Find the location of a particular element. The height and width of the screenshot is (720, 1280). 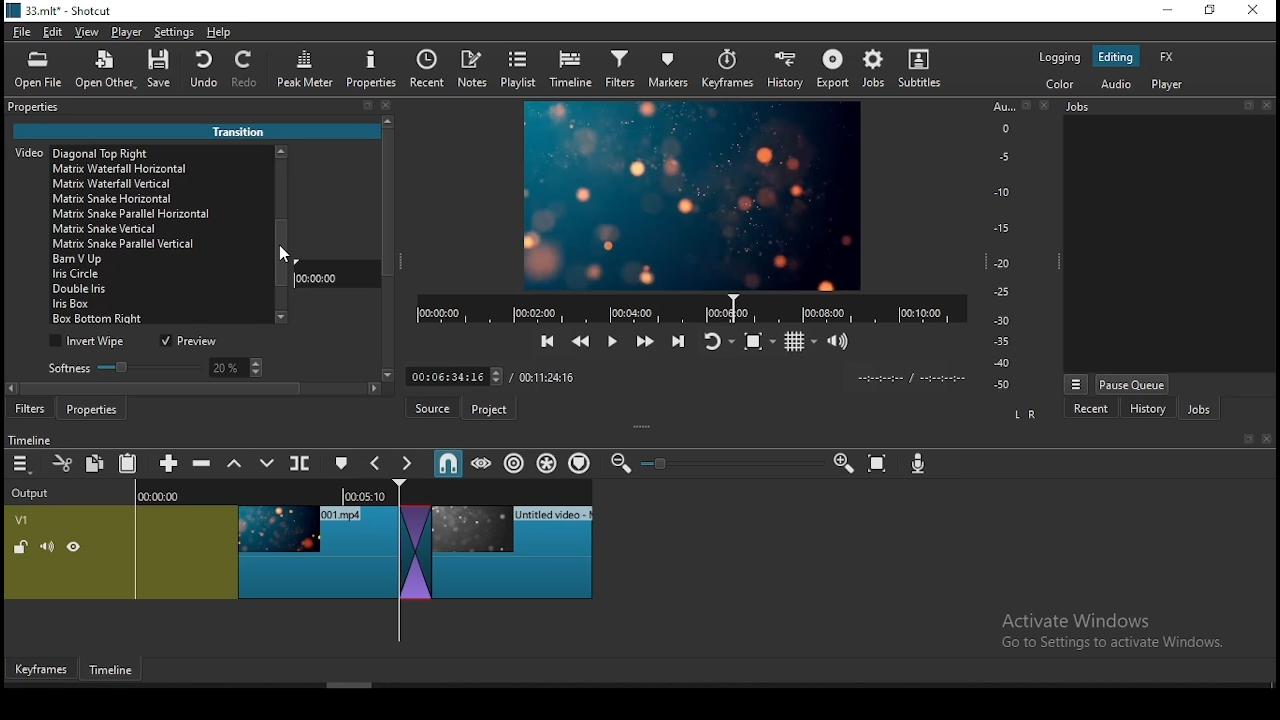

keyframes is located at coordinates (727, 70).